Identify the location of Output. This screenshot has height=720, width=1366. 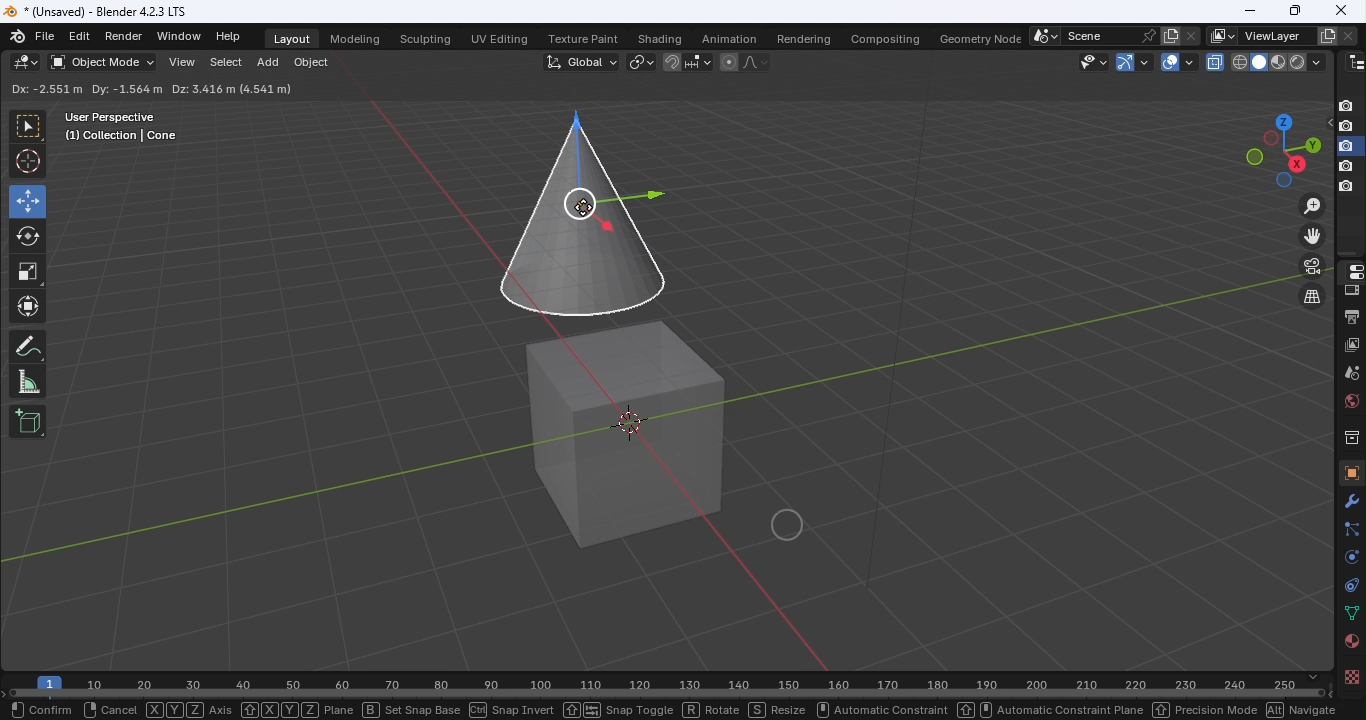
(1349, 315).